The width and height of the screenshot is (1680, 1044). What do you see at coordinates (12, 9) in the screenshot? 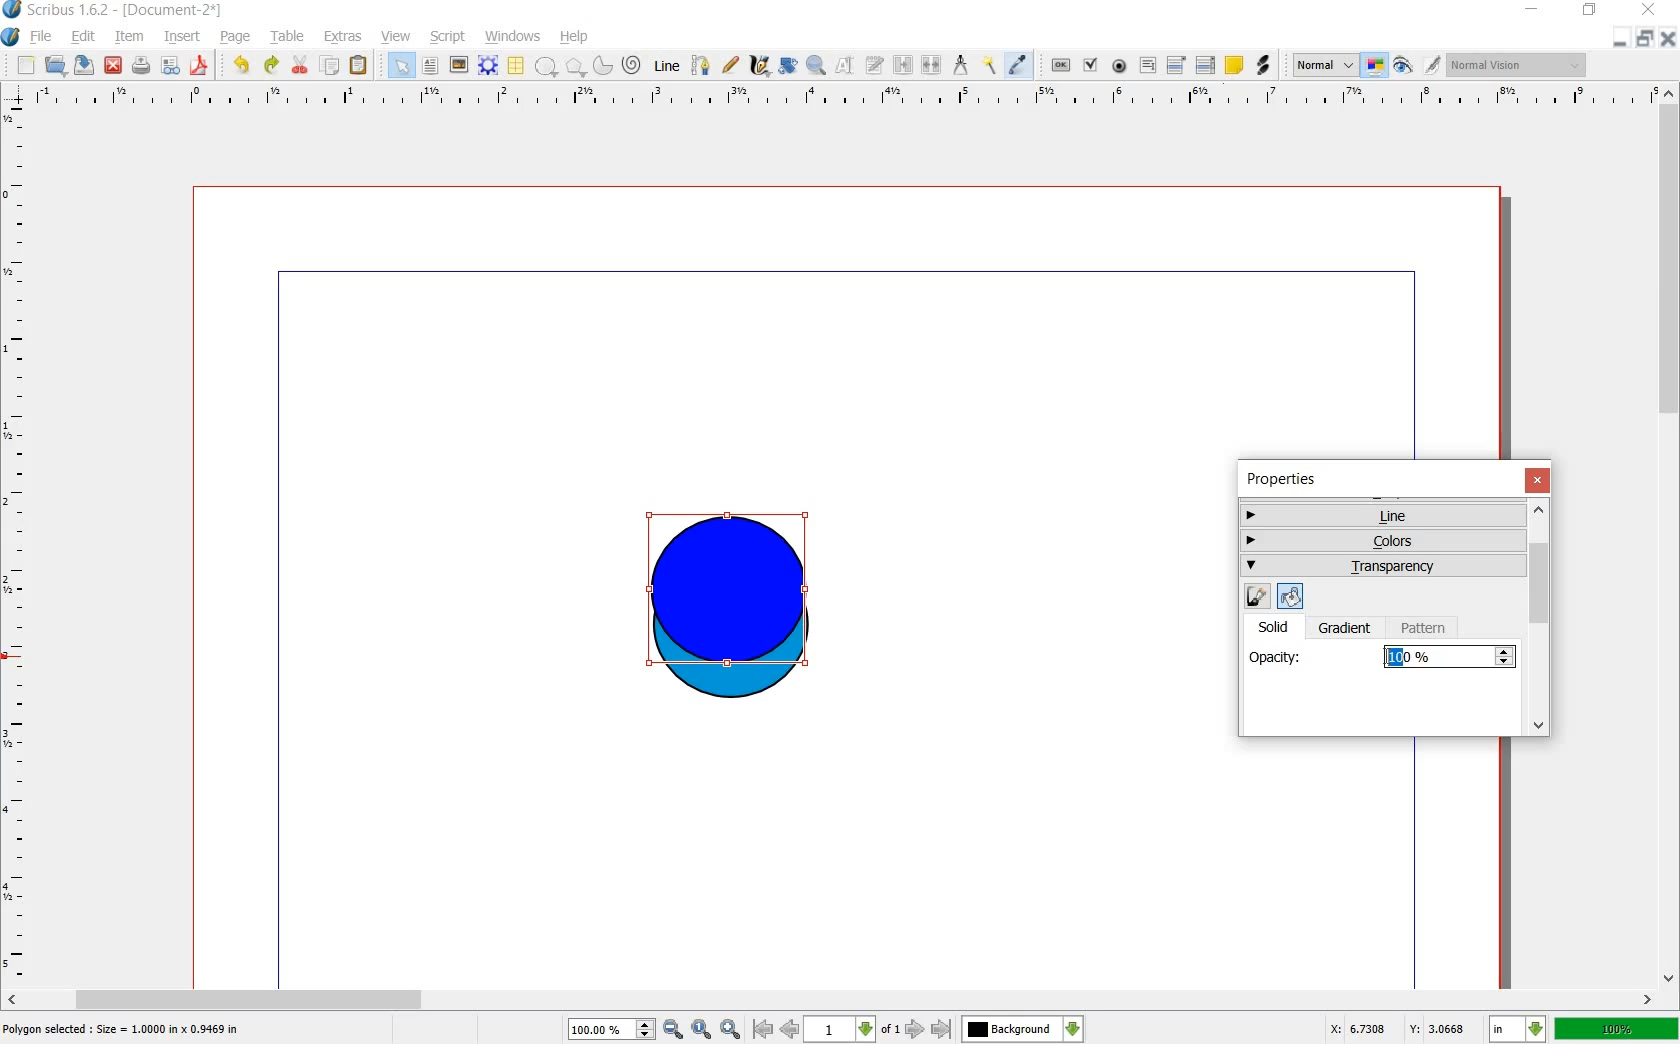
I see `logo` at bounding box center [12, 9].